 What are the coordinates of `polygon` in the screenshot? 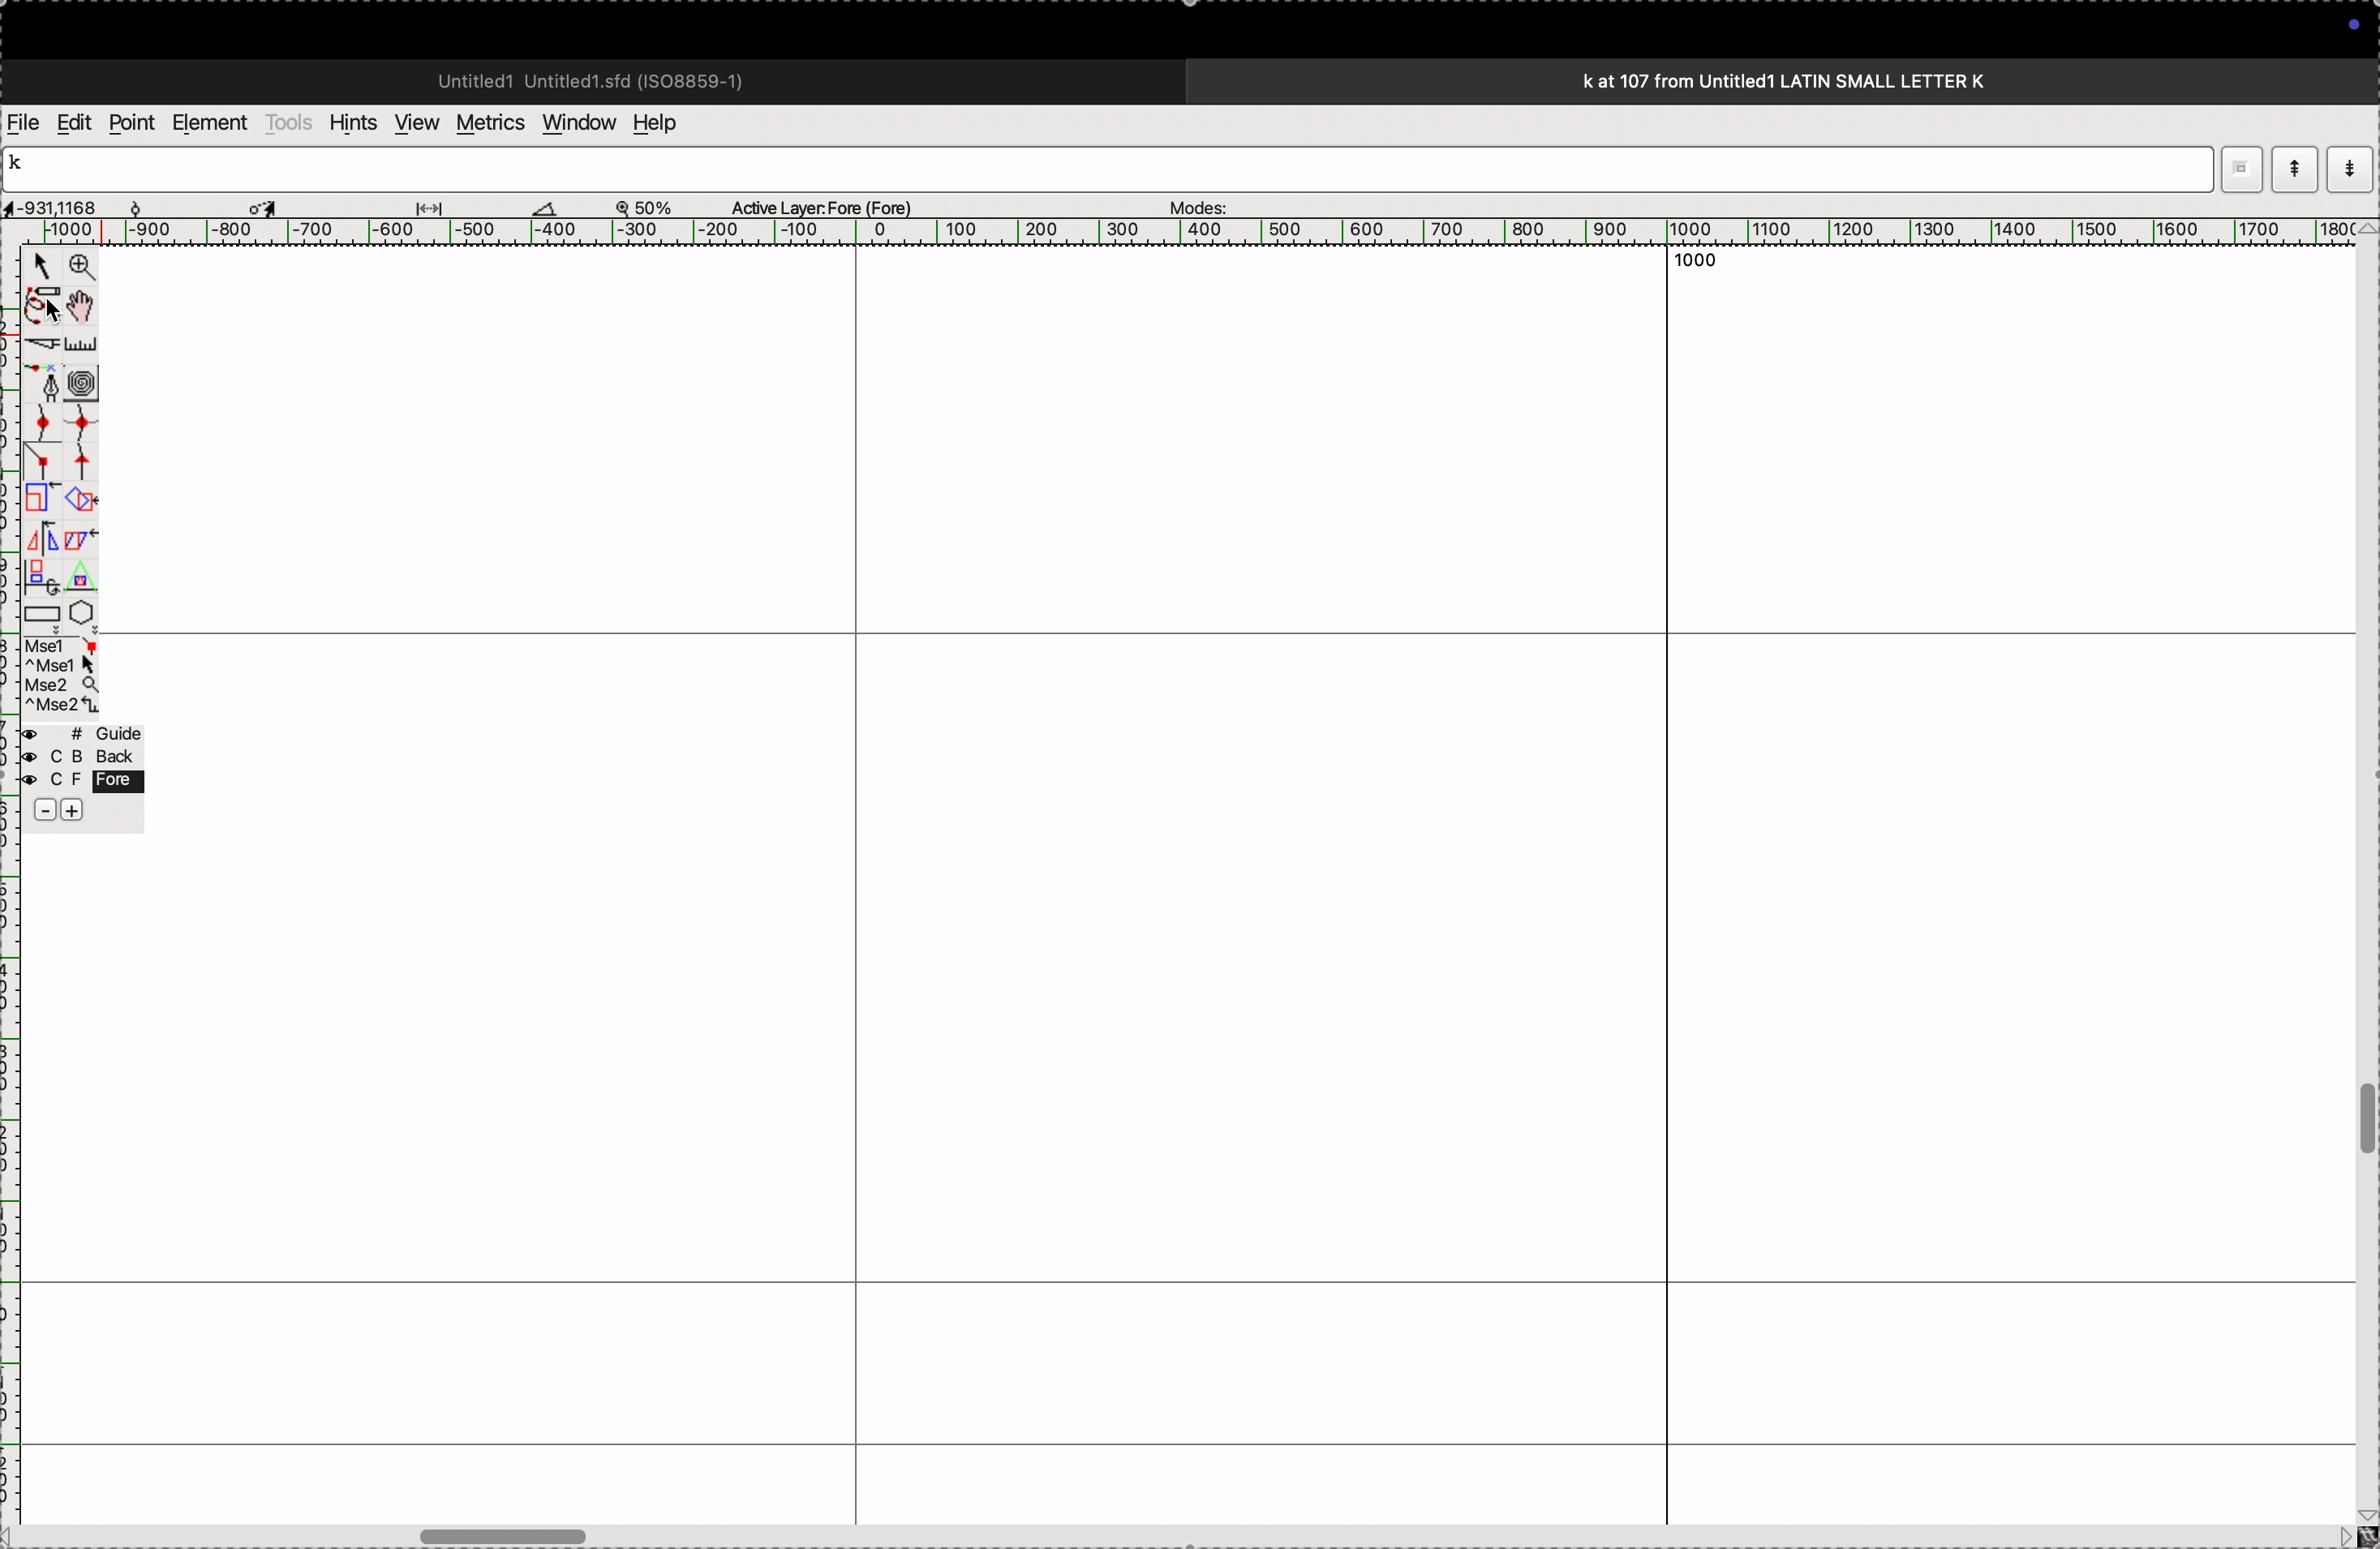 It's located at (81, 612).